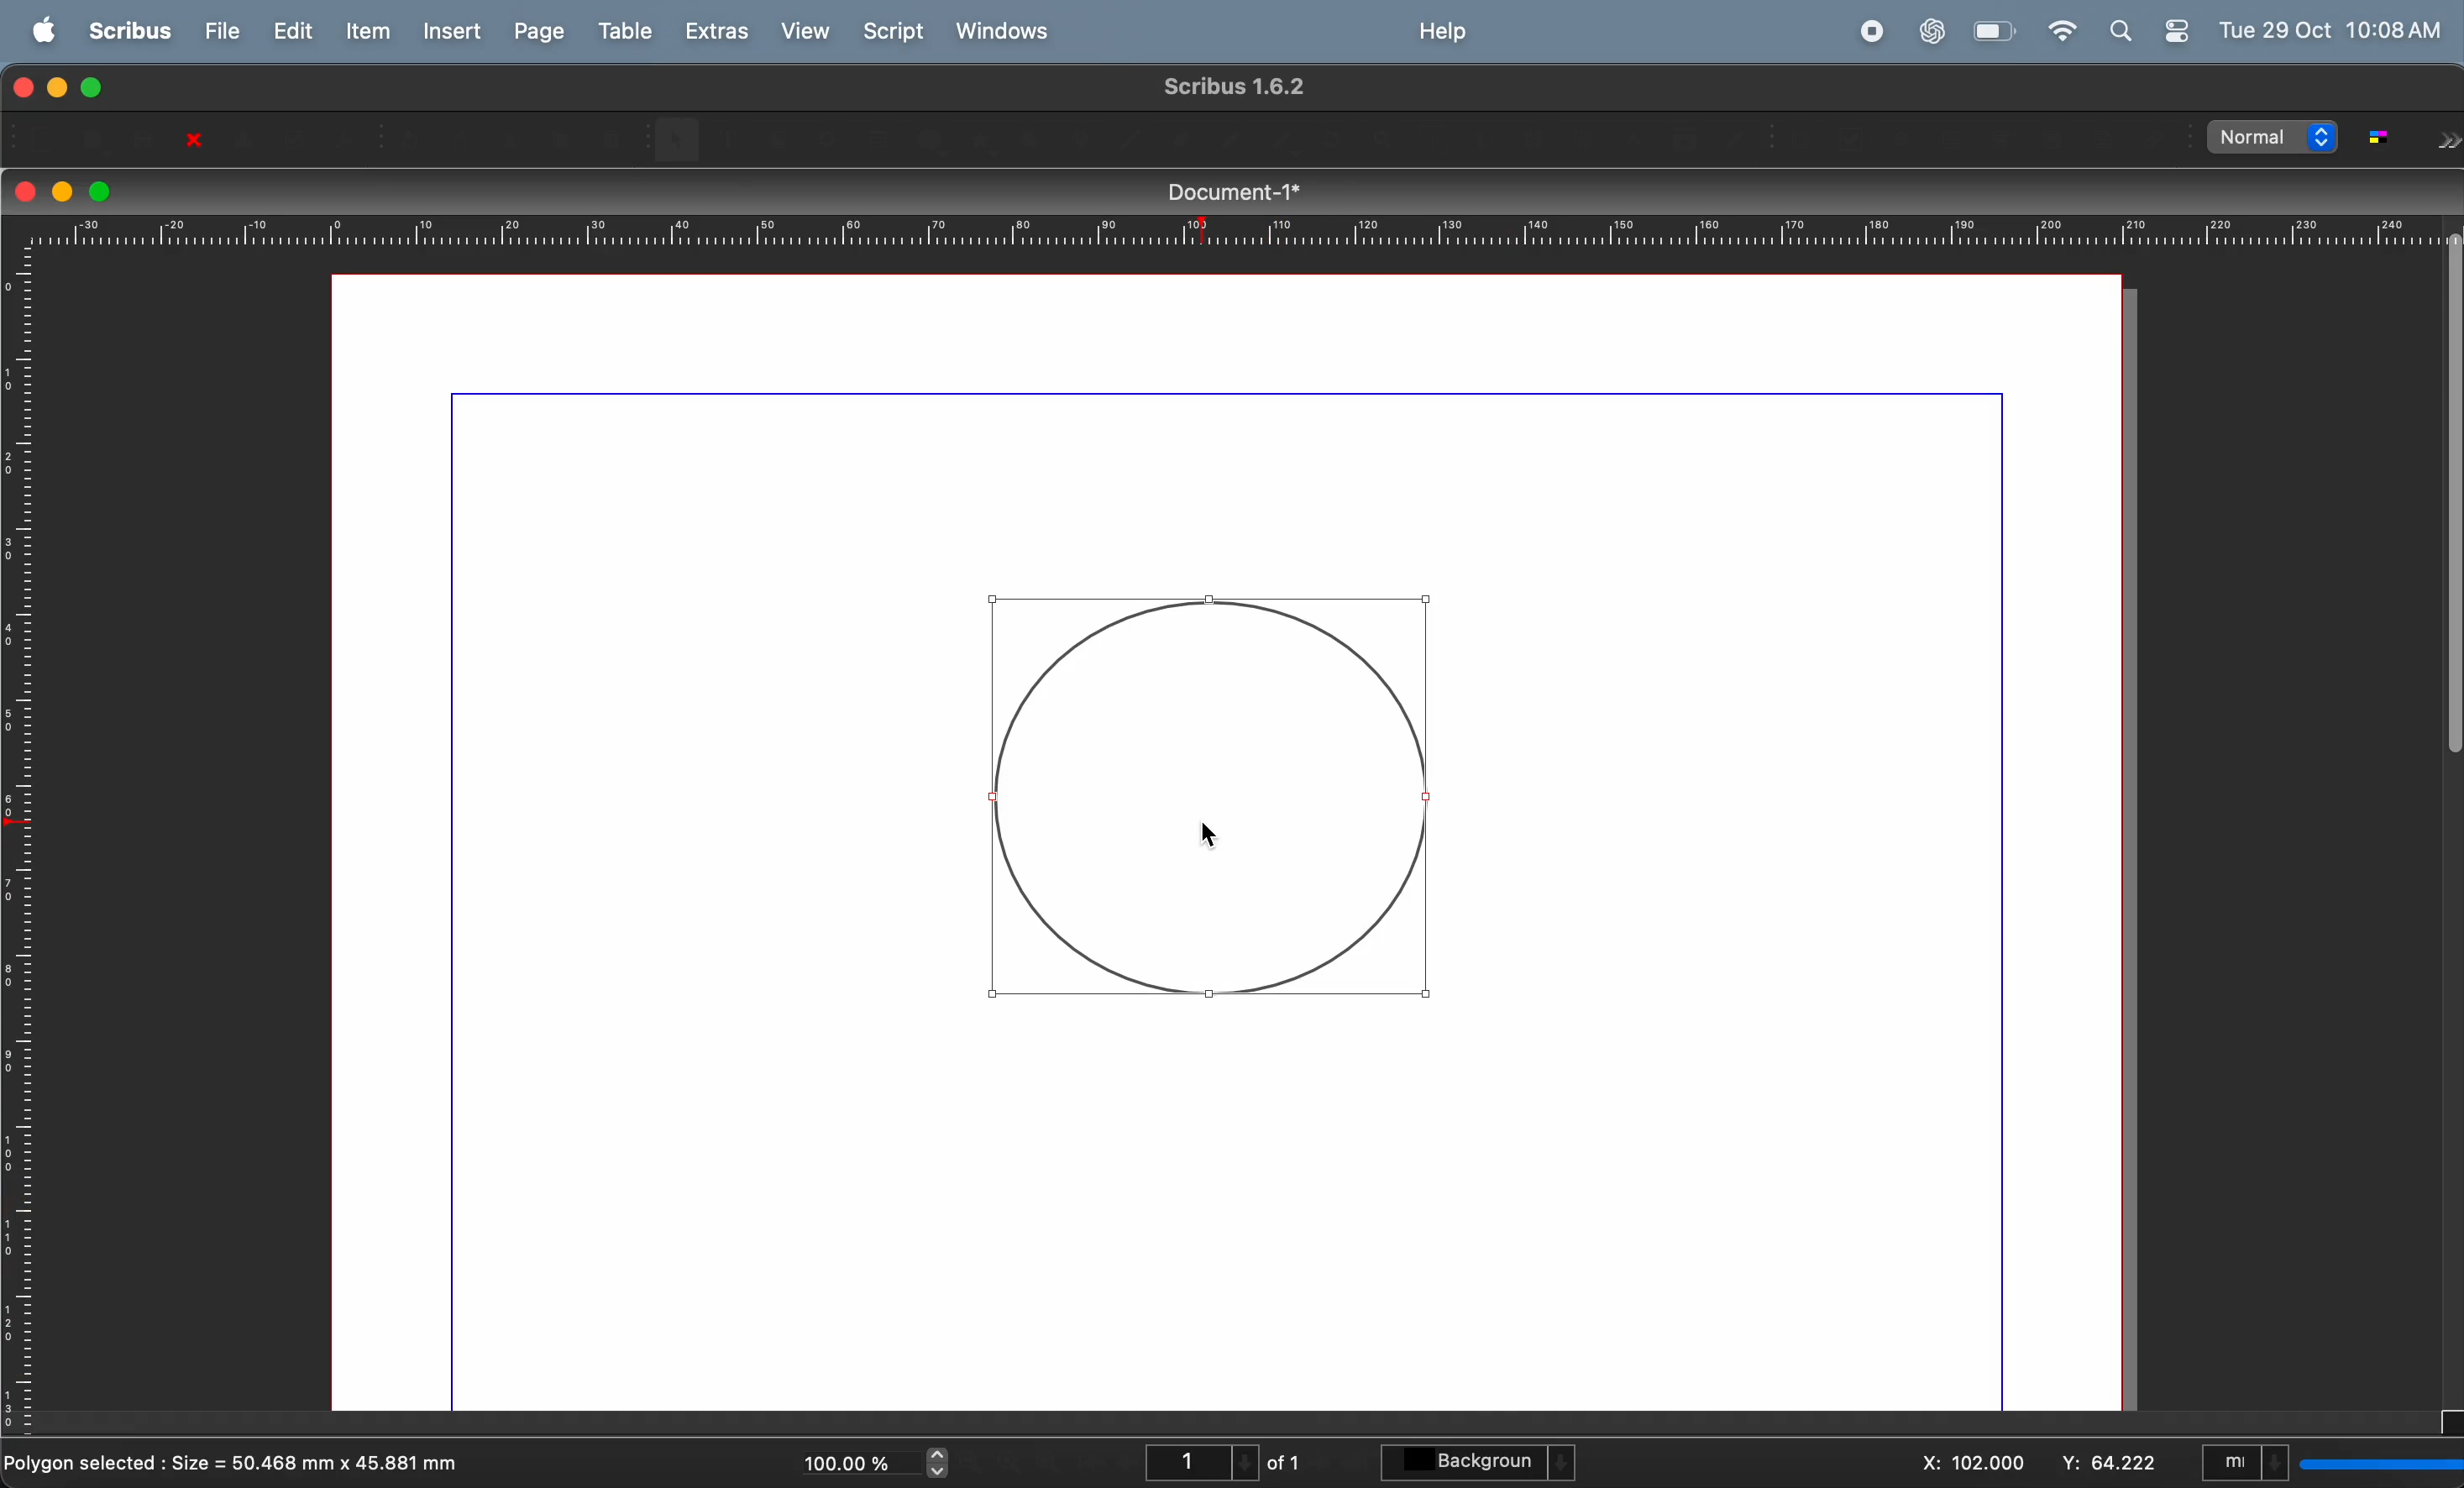  I want to click on apple widgets, so click(2153, 29).